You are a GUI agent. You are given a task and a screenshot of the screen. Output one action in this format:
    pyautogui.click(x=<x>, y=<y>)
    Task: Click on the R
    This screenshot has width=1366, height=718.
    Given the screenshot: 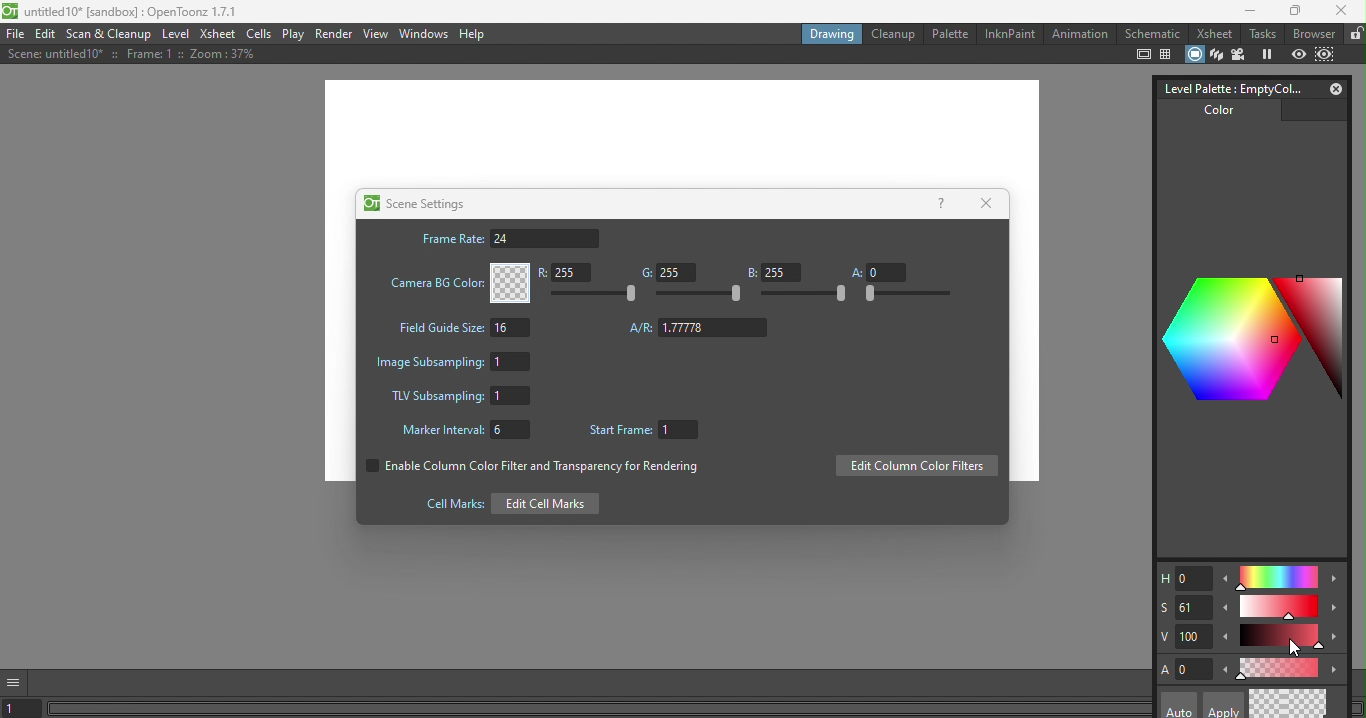 What is the action you would take?
    pyautogui.click(x=569, y=274)
    